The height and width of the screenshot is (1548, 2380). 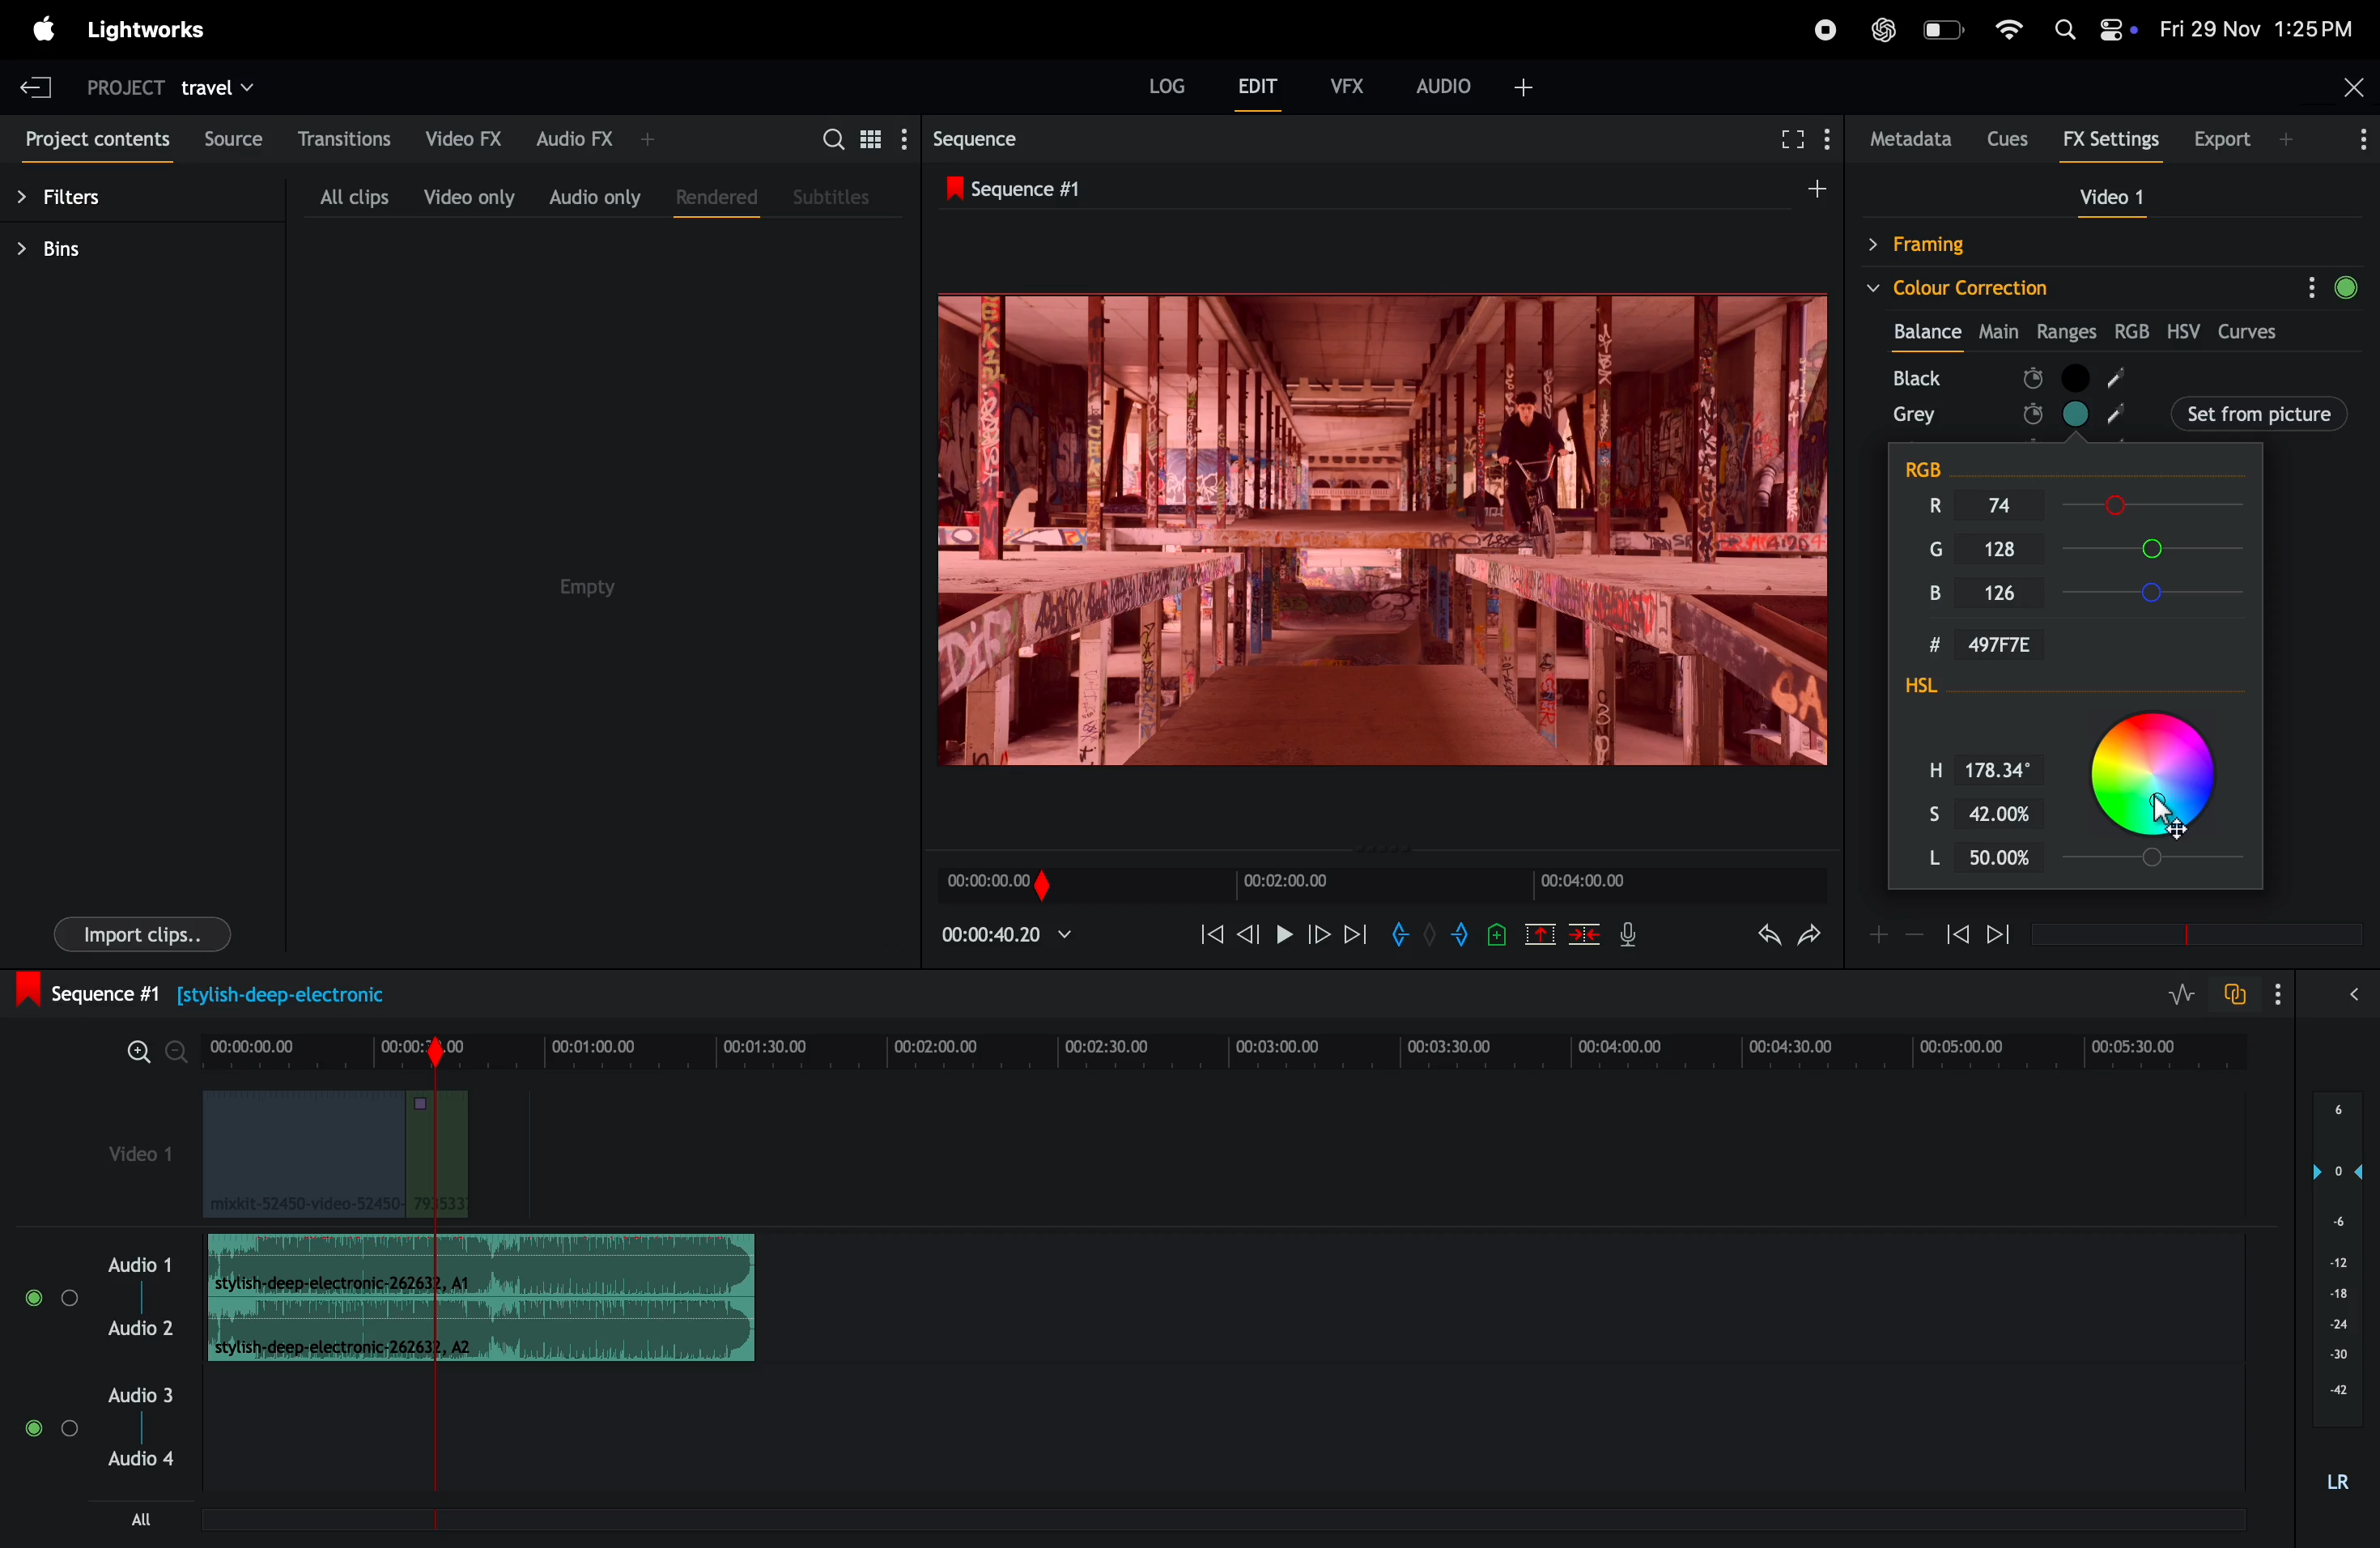 I want to click on rendered, so click(x=716, y=199).